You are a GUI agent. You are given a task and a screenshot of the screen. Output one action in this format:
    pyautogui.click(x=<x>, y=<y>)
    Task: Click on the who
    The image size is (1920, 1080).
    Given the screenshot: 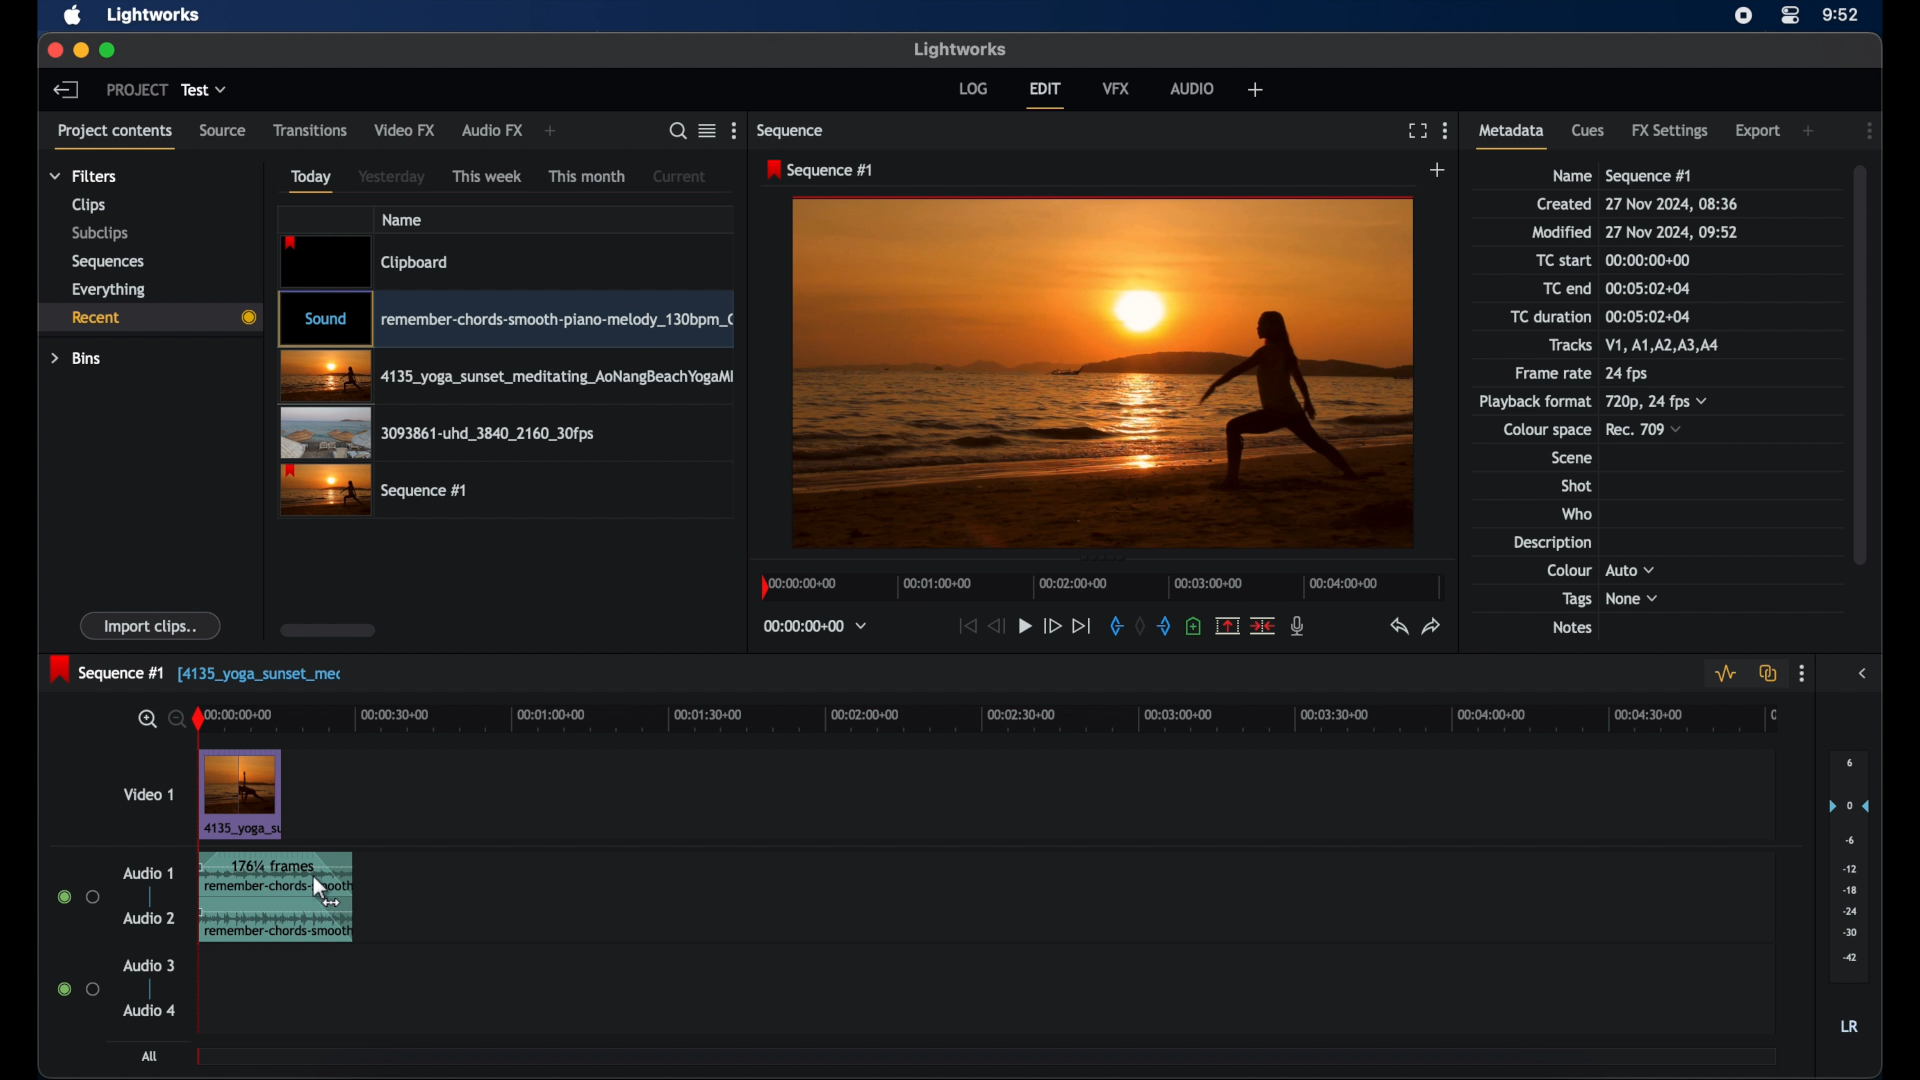 What is the action you would take?
    pyautogui.click(x=1577, y=513)
    